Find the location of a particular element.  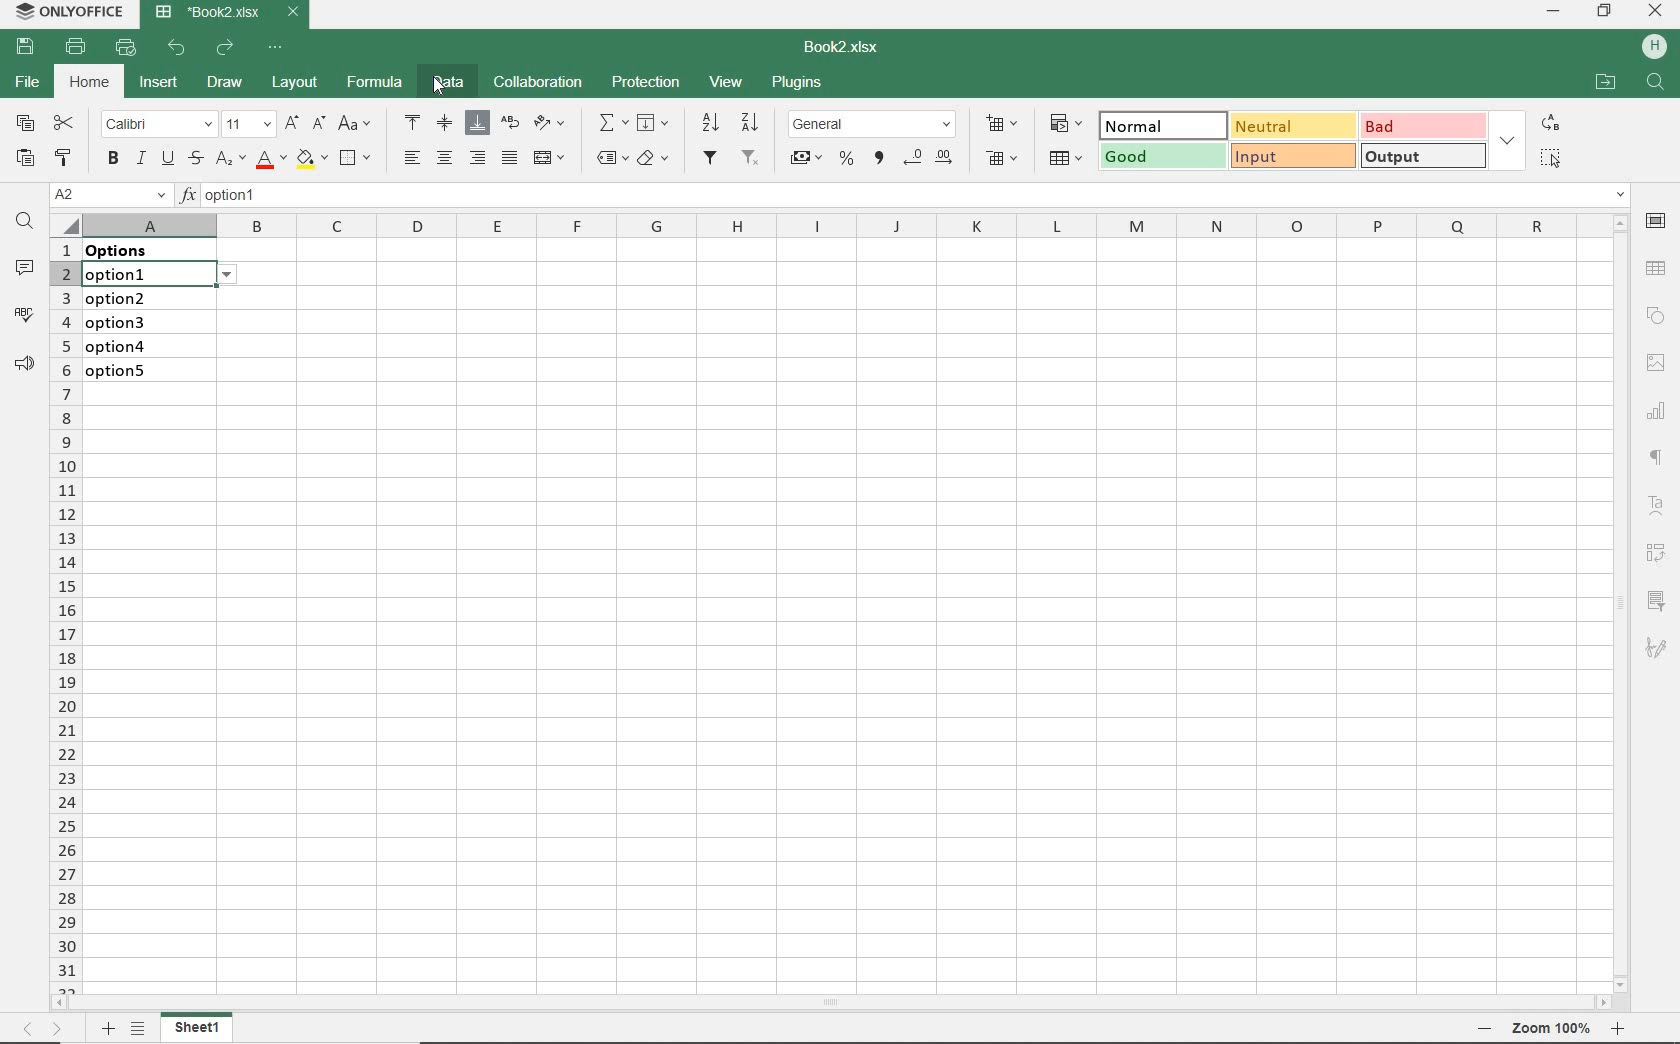

FORMAT AS TABLE TEMPLATE is located at coordinates (1068, 160).